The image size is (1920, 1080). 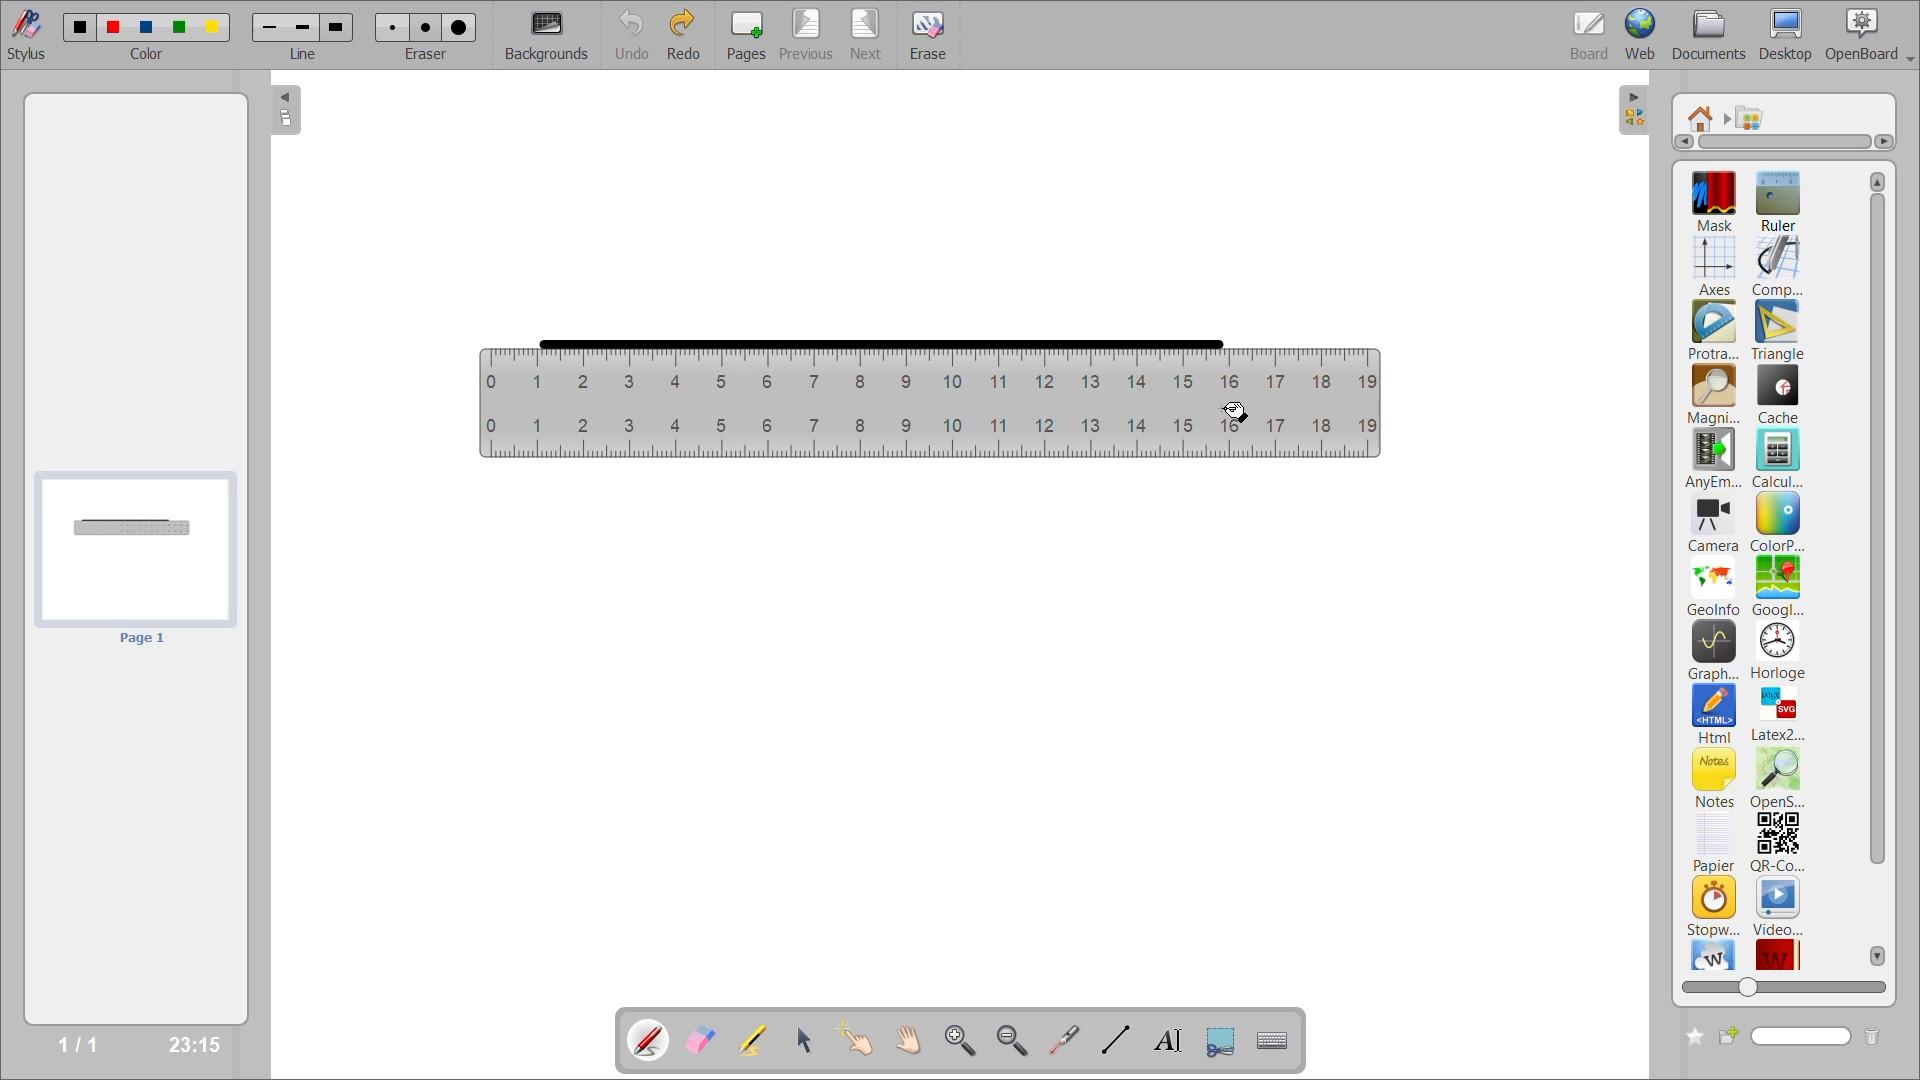 I want to click on page preview, so click(x=132, y=560).